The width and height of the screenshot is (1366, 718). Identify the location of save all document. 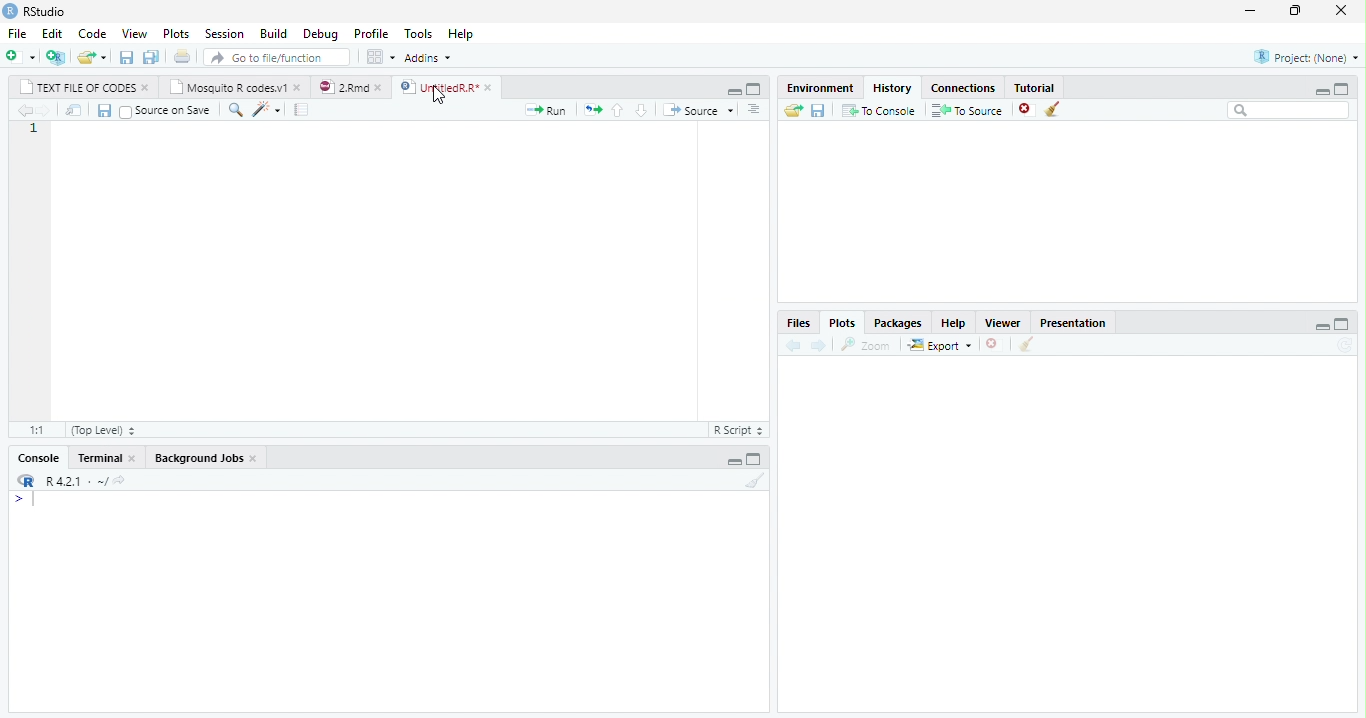
(153, 56).